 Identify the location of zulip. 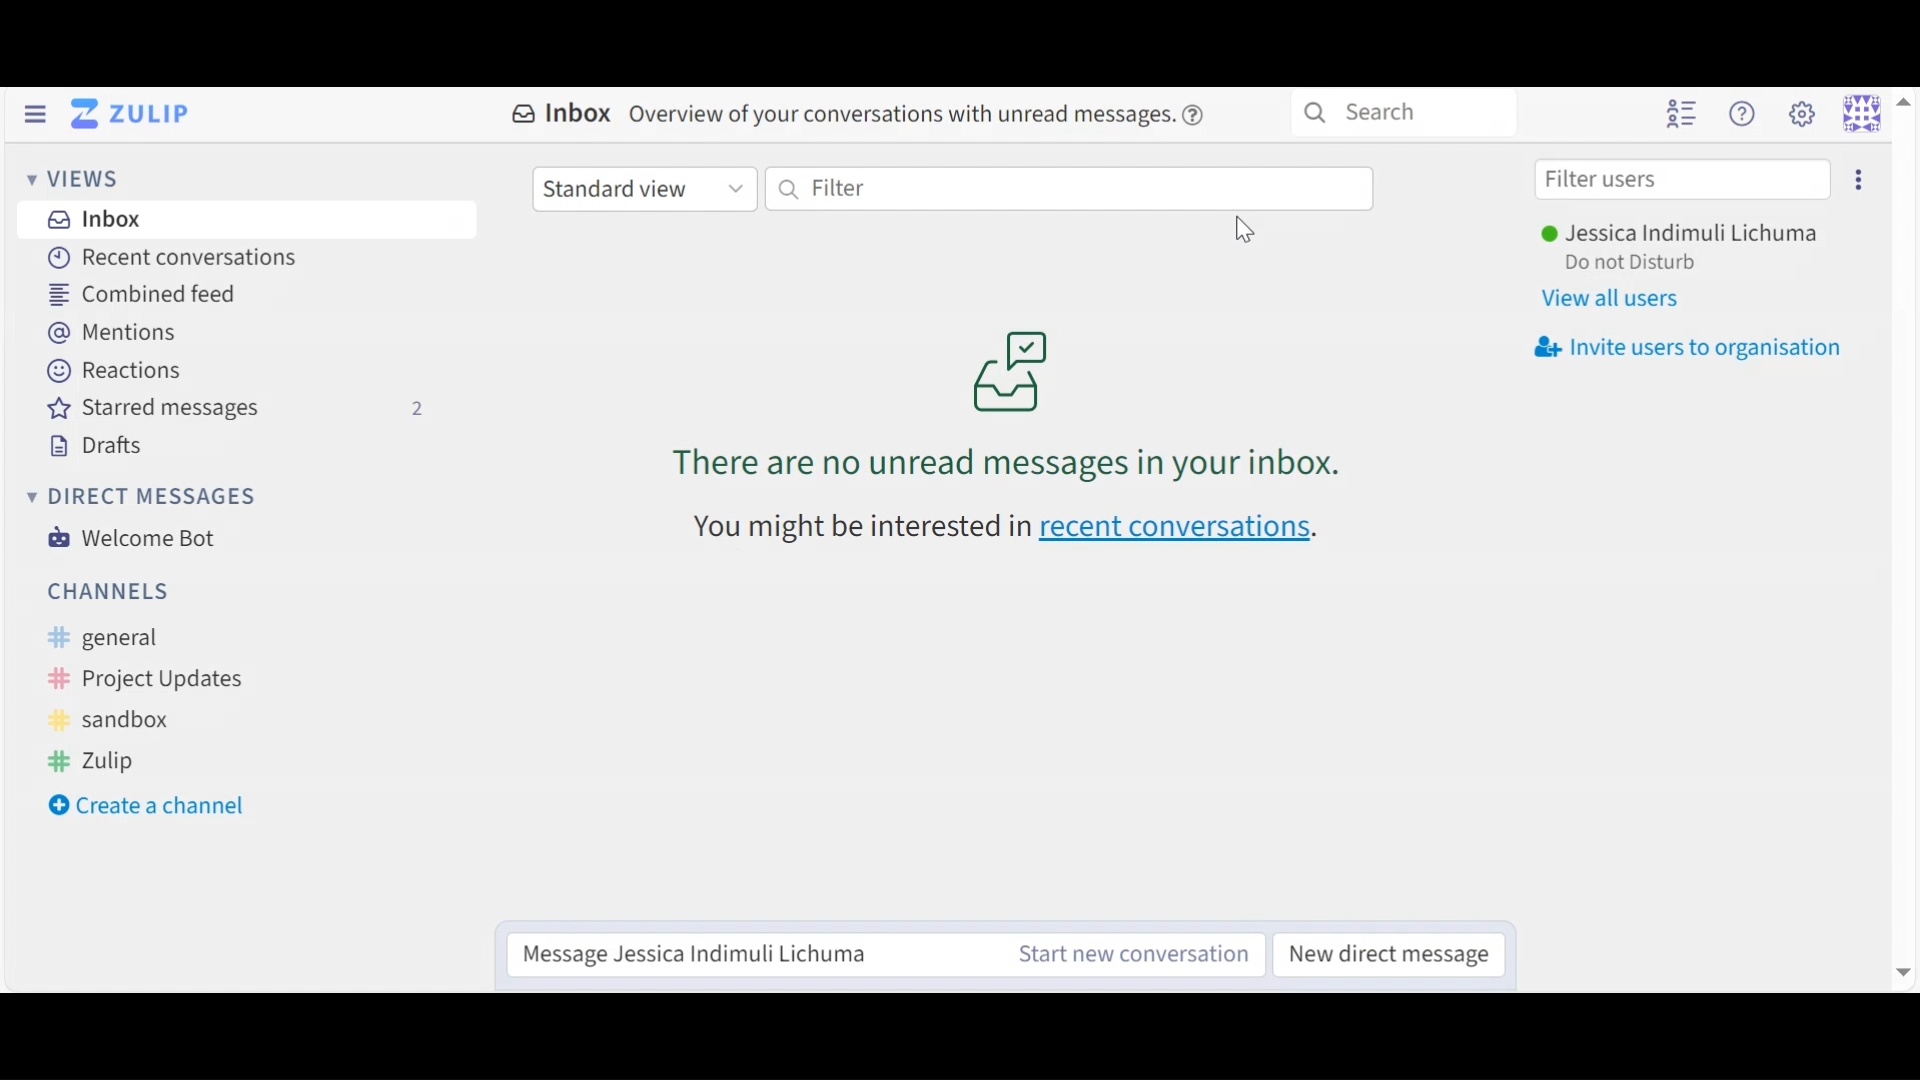
(94, 759).